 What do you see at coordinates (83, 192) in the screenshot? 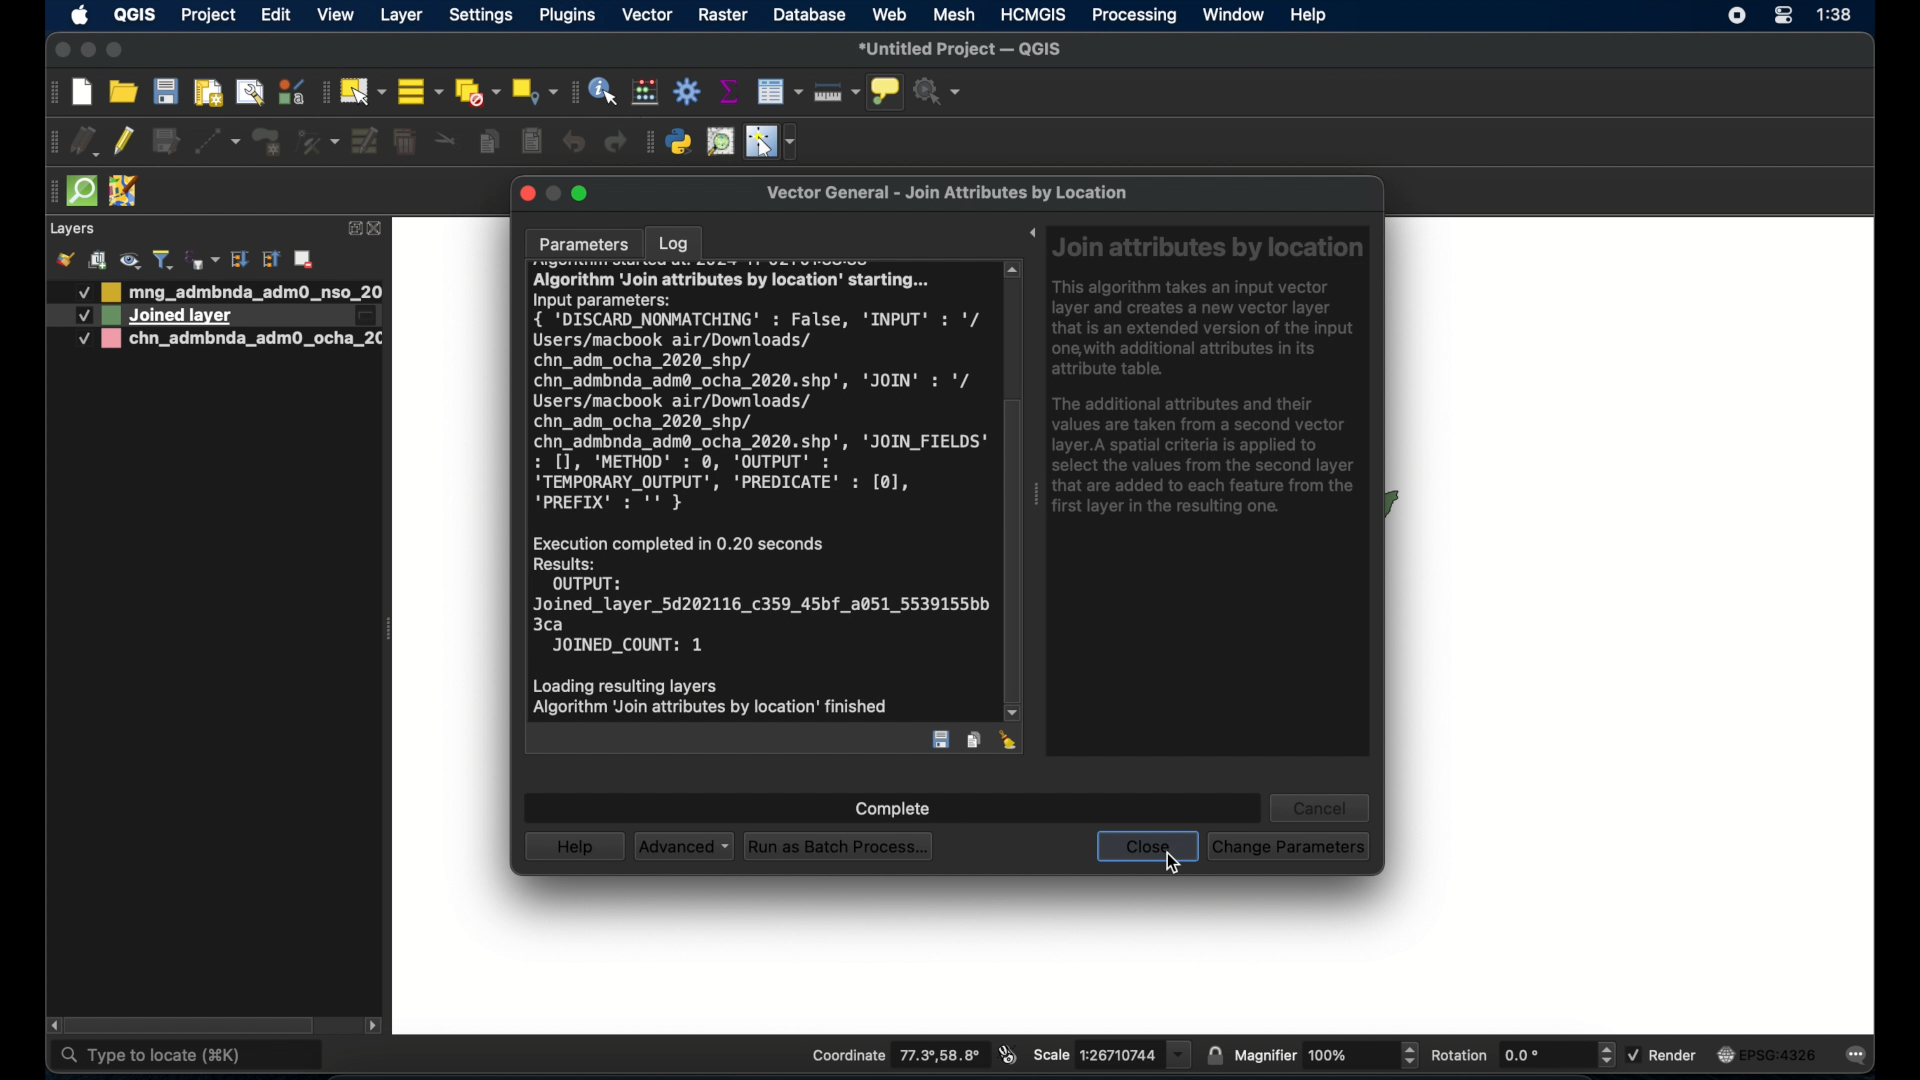
I see `quick osm` at bounding box center [83, 192].